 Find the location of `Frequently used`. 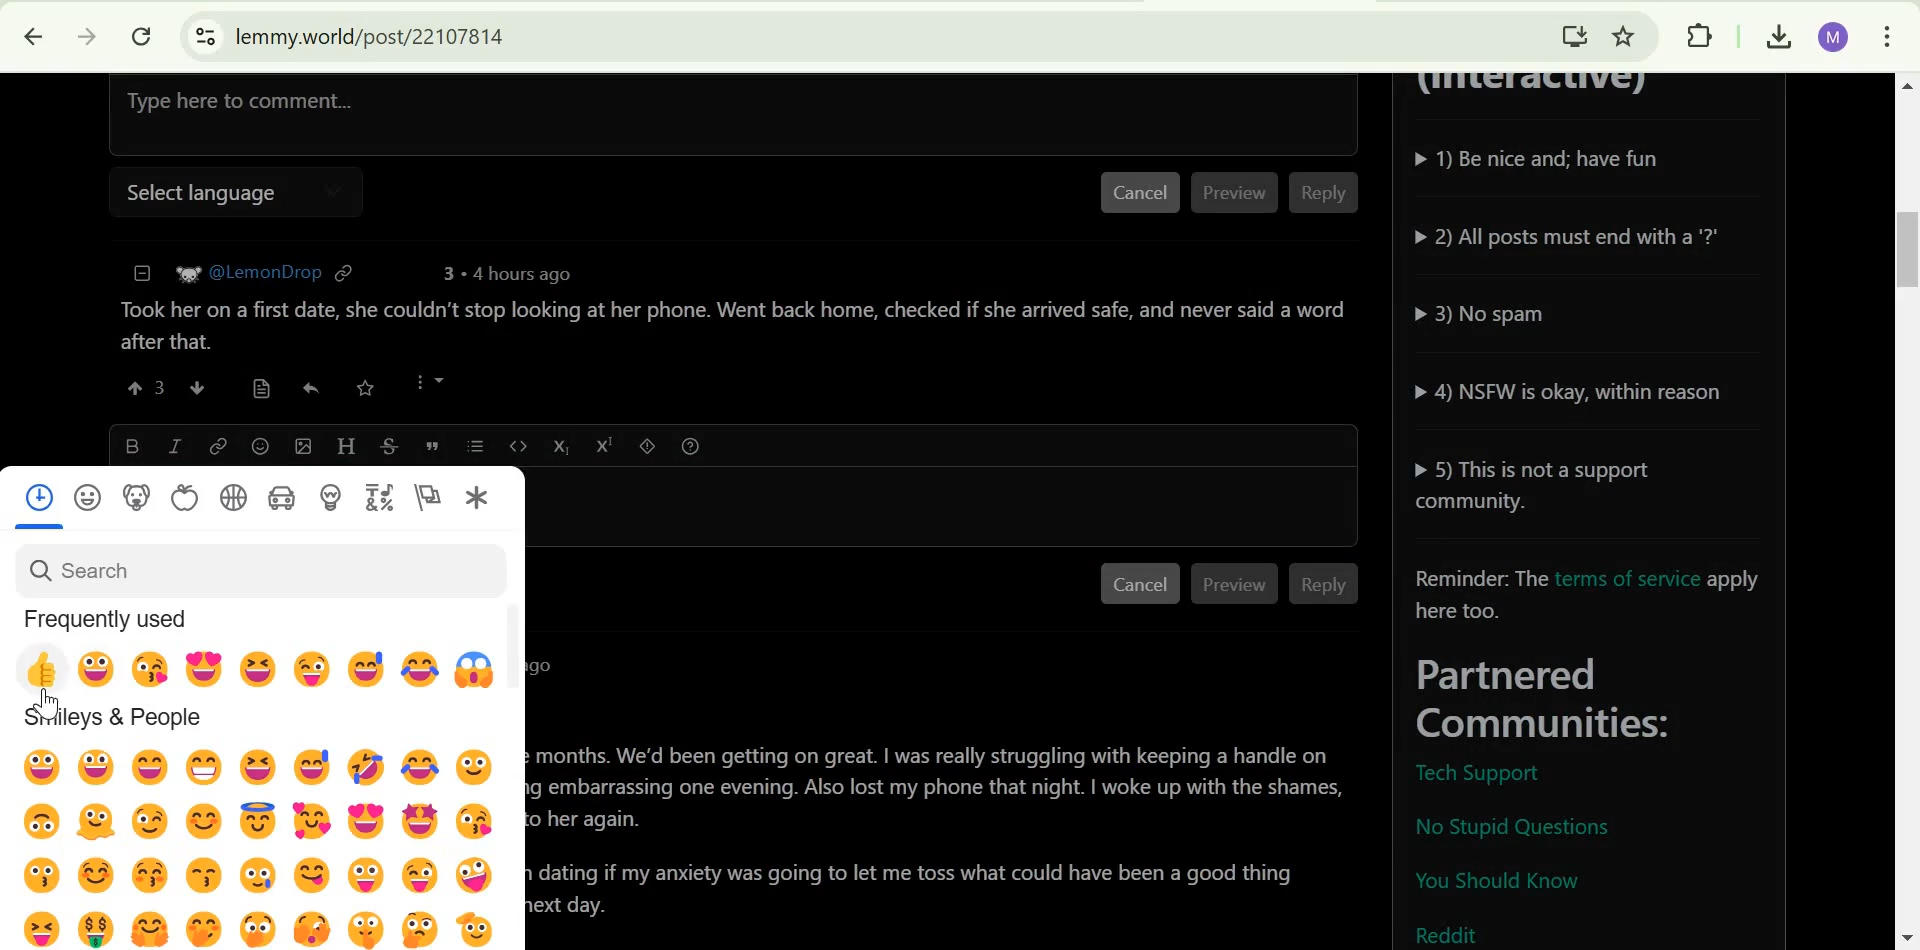

Frequently used is located at coordinates (107, 618).